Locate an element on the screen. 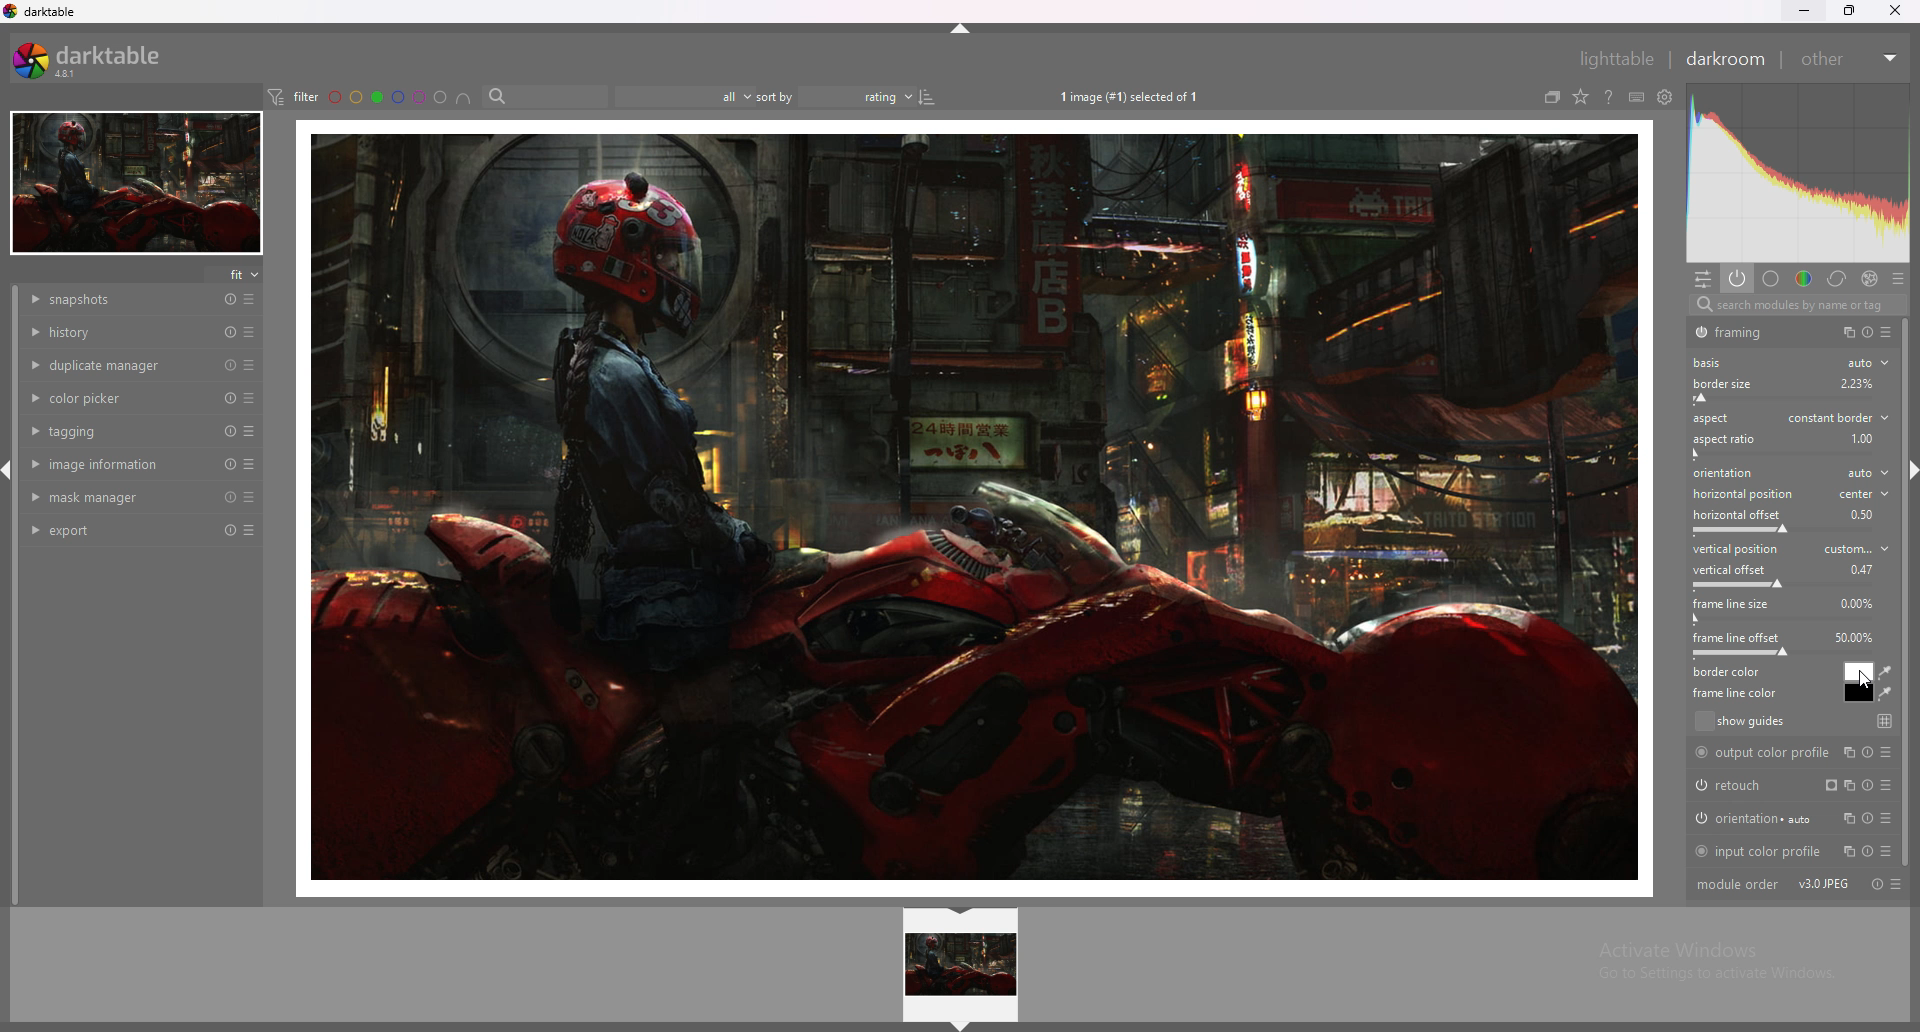 The width and height of the screenshot is (1920, 1032). see online help is located at coordinates (1609, 96).